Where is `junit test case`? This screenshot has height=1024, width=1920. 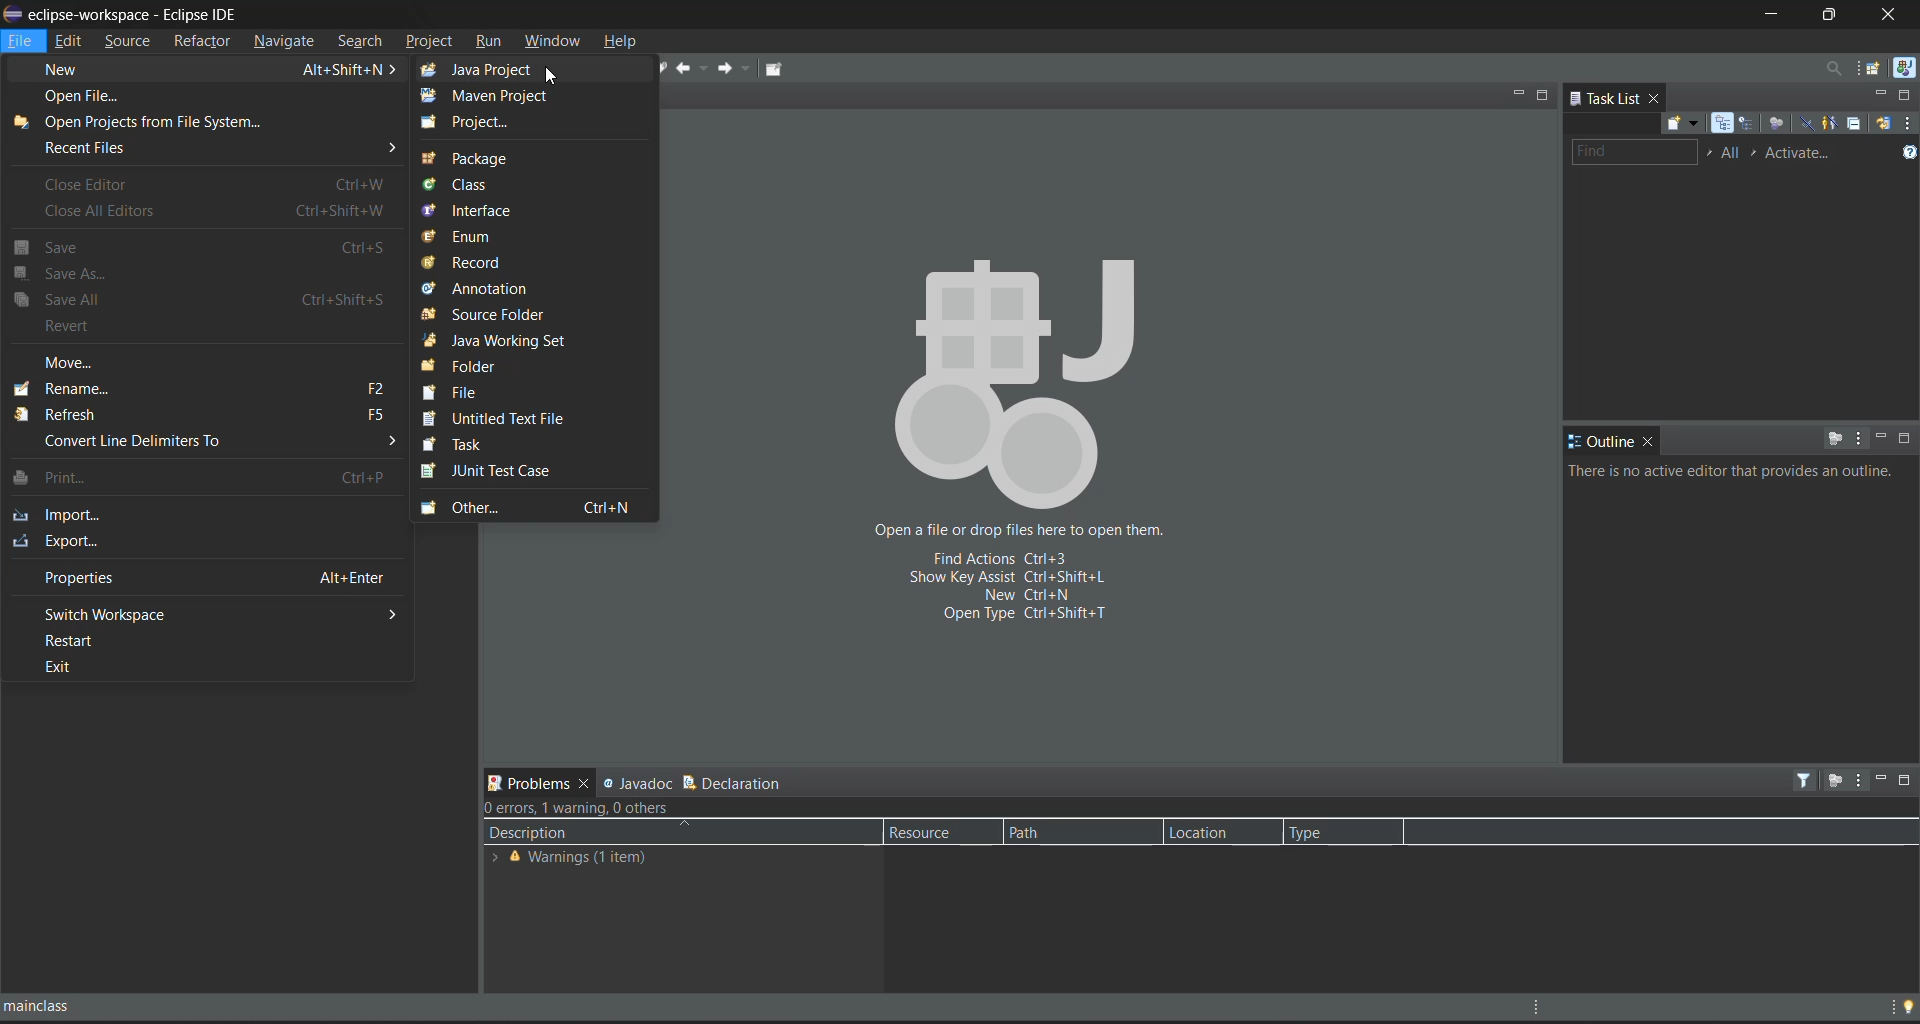
junit test case is located at coordinates (498, 473).